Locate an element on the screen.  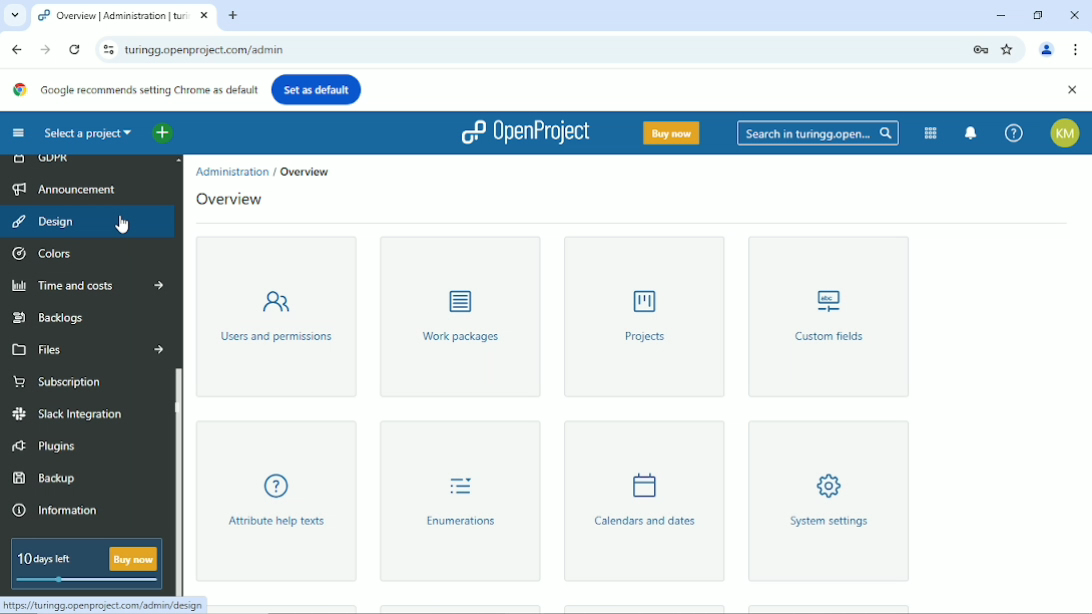
Account is located at coordinates (1066, 133).